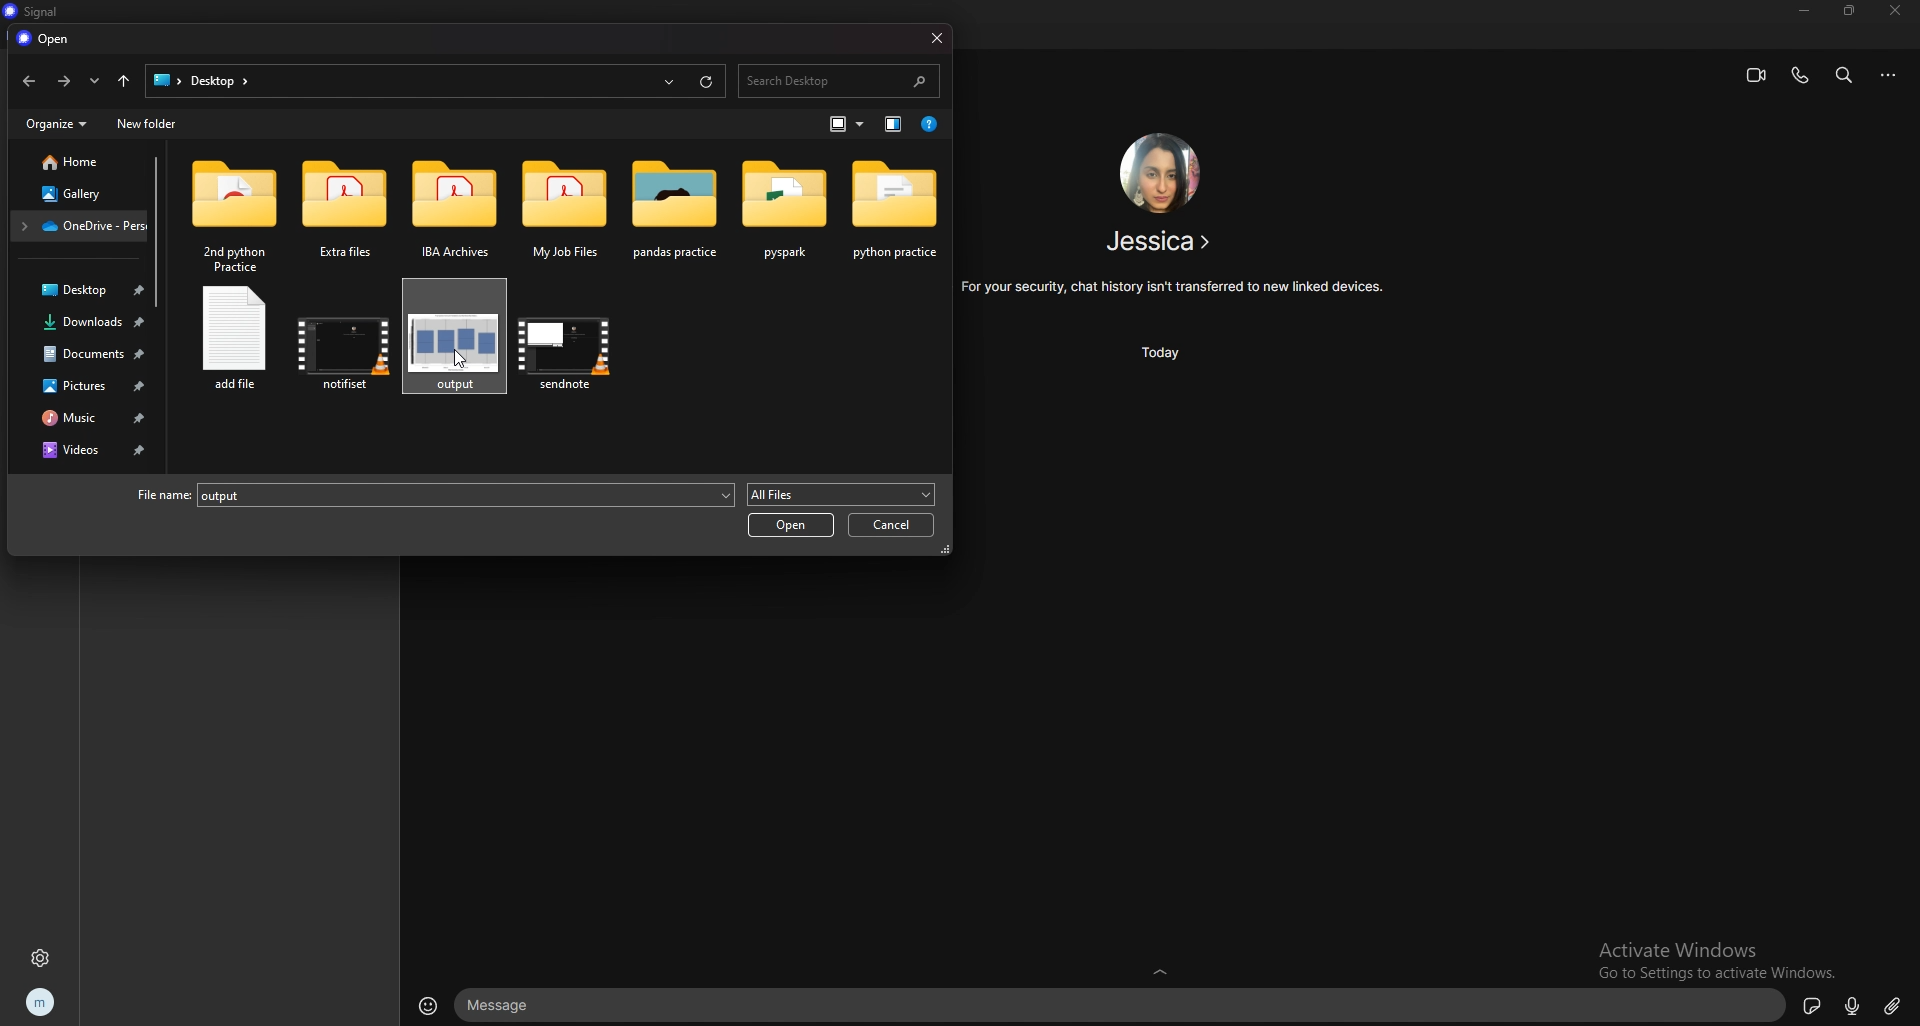 This screenshot has width=1920, height=1026. Describe the element at coordinates (237, 346) in the screenshot. I see `file` at that location.